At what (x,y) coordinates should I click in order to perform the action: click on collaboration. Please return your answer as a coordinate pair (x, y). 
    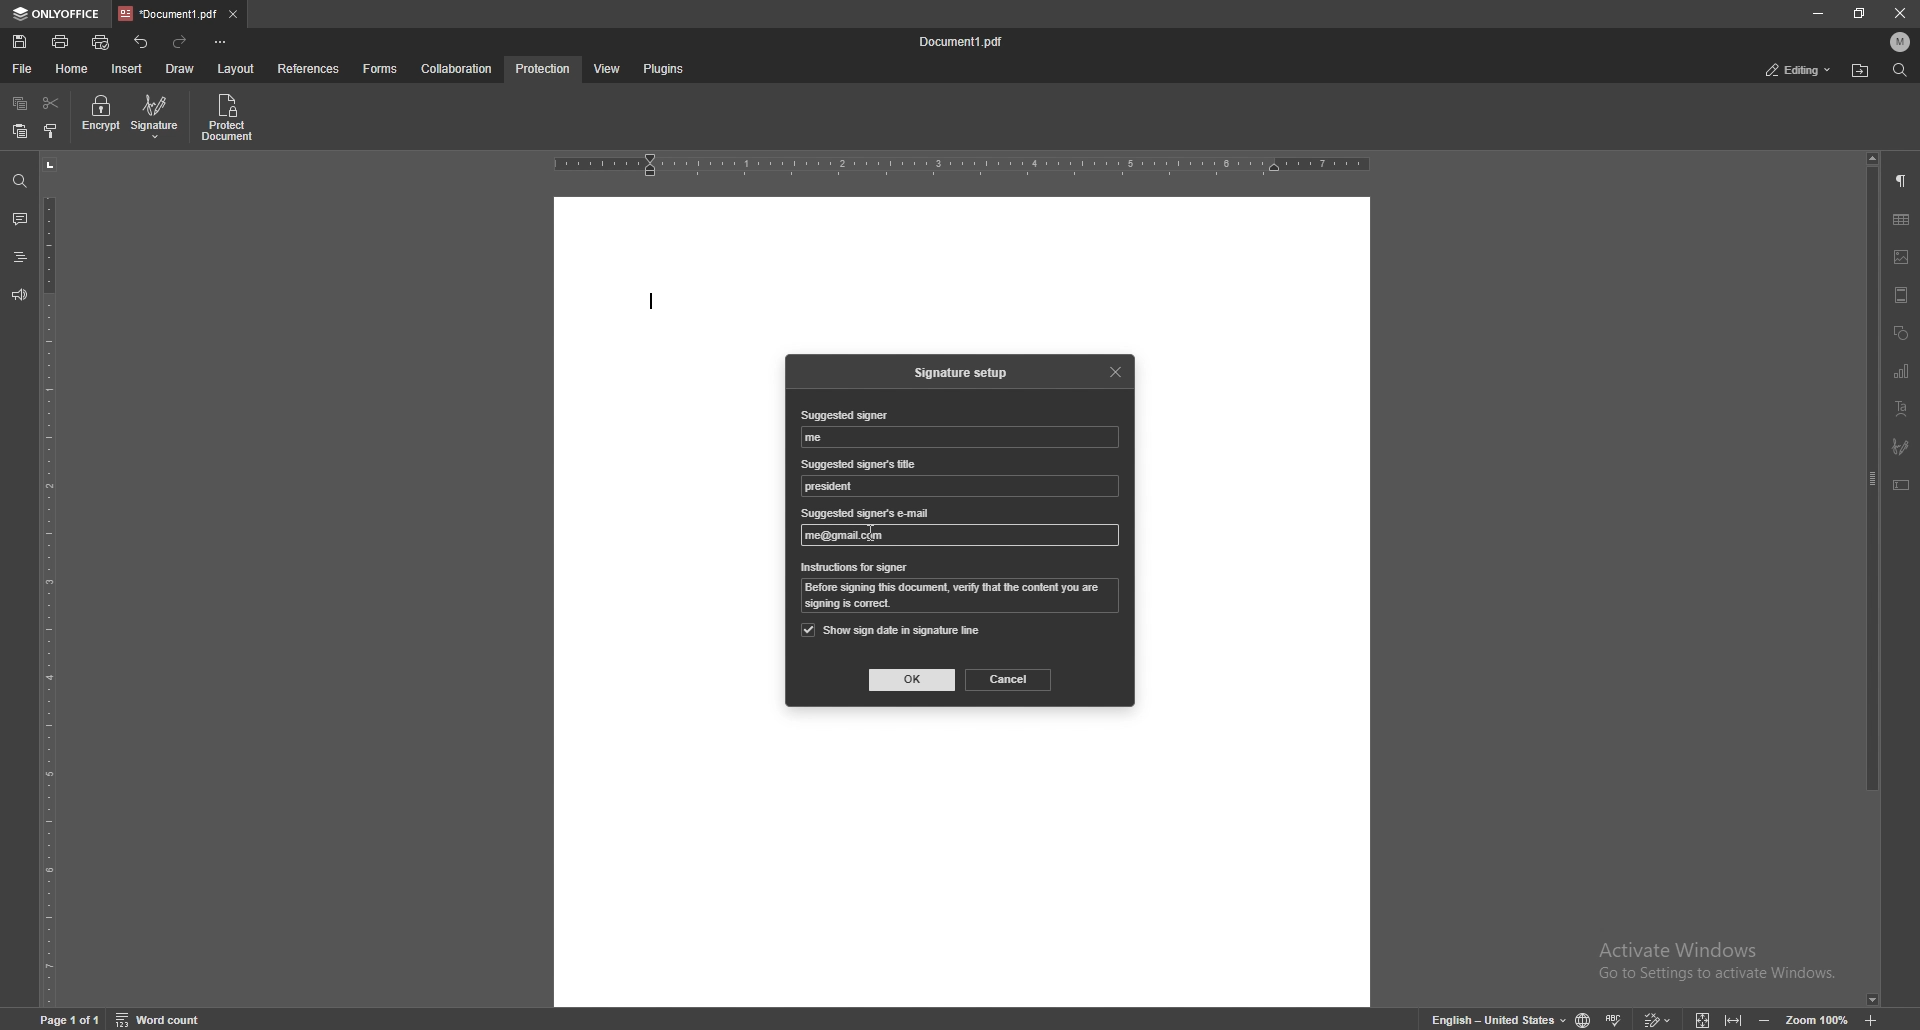
    Looking at the image, I should click on (459, 68).